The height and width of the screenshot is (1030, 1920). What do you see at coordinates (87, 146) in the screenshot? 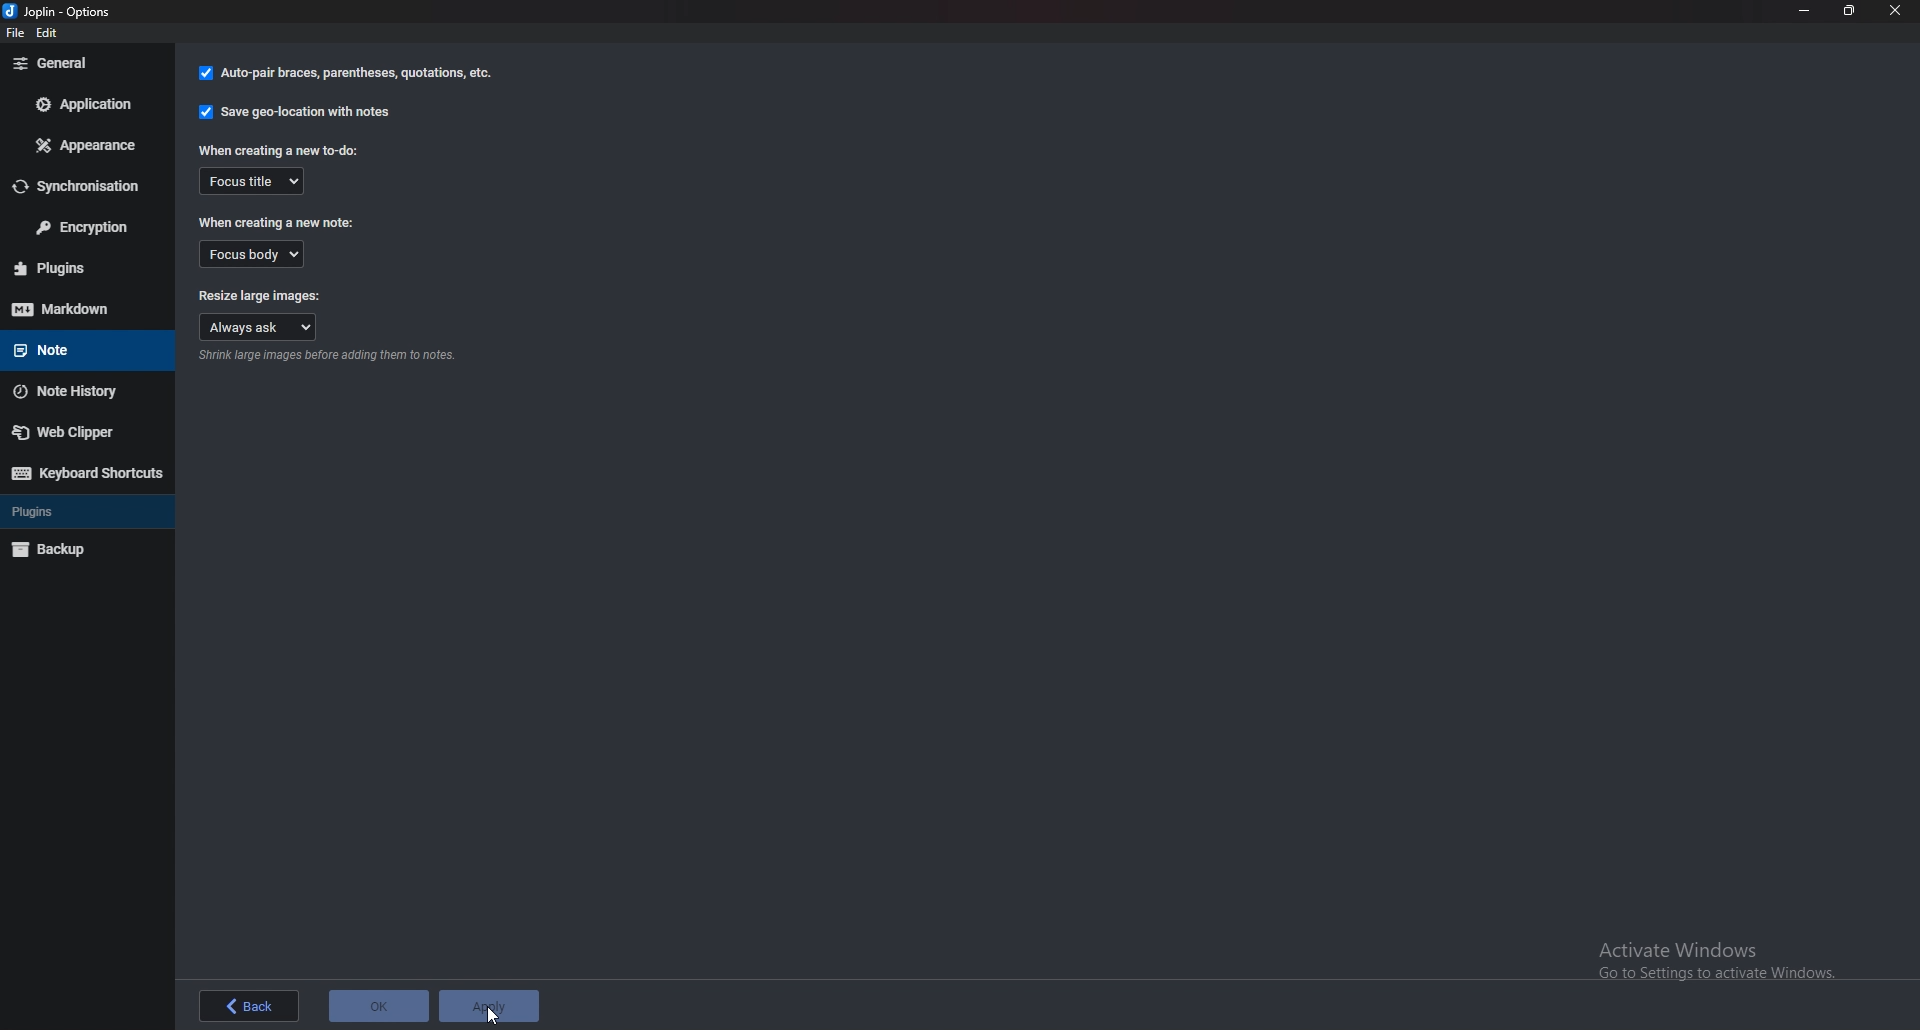
I see `appearance` at bounding box center [87, 146].